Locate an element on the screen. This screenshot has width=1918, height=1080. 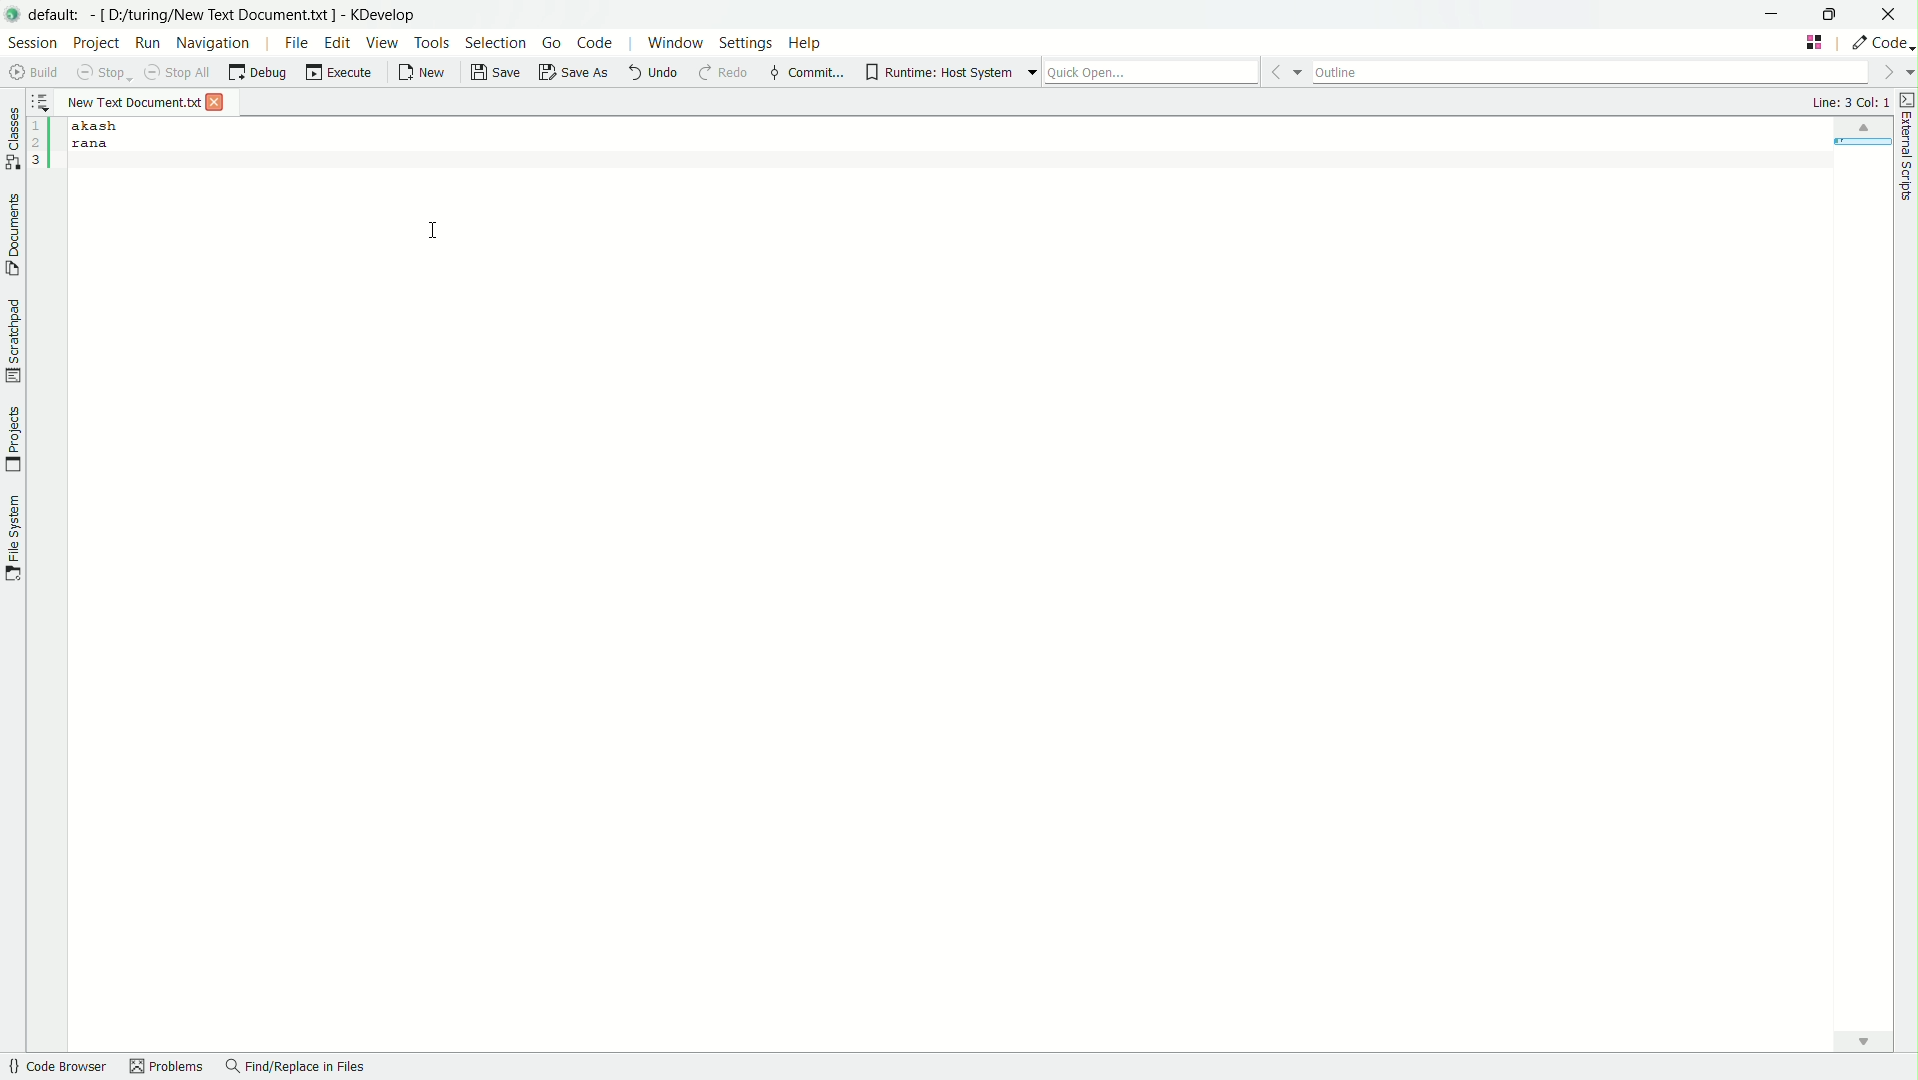
file menu is located at coordinates (297, 42).